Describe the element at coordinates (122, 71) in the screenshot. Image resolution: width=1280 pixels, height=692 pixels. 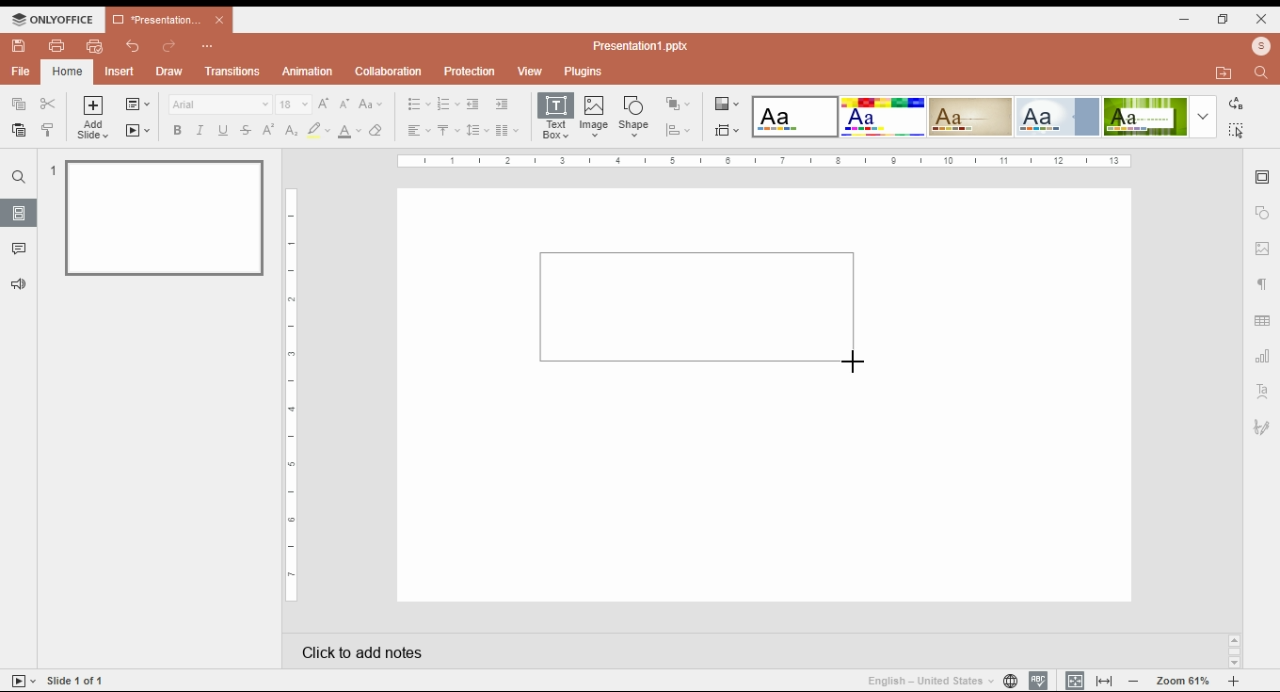
I see `insert` at that location.